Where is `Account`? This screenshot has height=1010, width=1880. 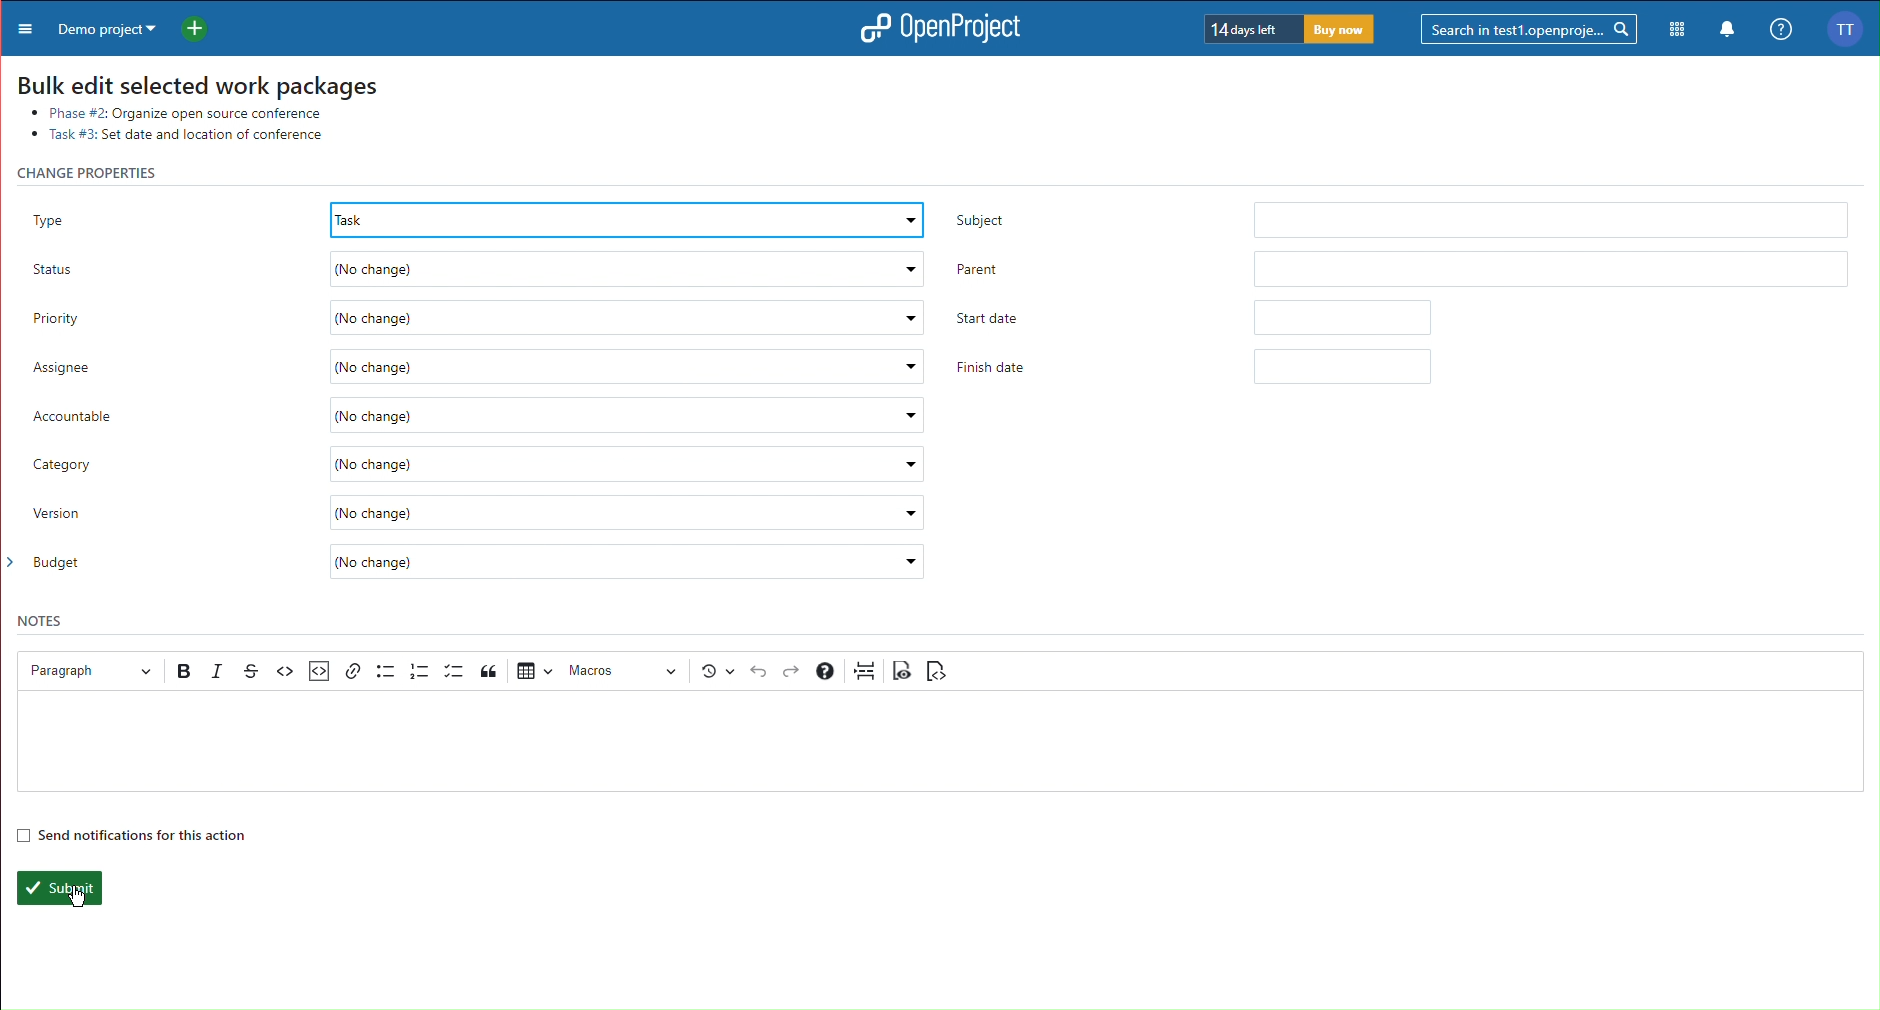
Account is located at coordinates (1851, 28).